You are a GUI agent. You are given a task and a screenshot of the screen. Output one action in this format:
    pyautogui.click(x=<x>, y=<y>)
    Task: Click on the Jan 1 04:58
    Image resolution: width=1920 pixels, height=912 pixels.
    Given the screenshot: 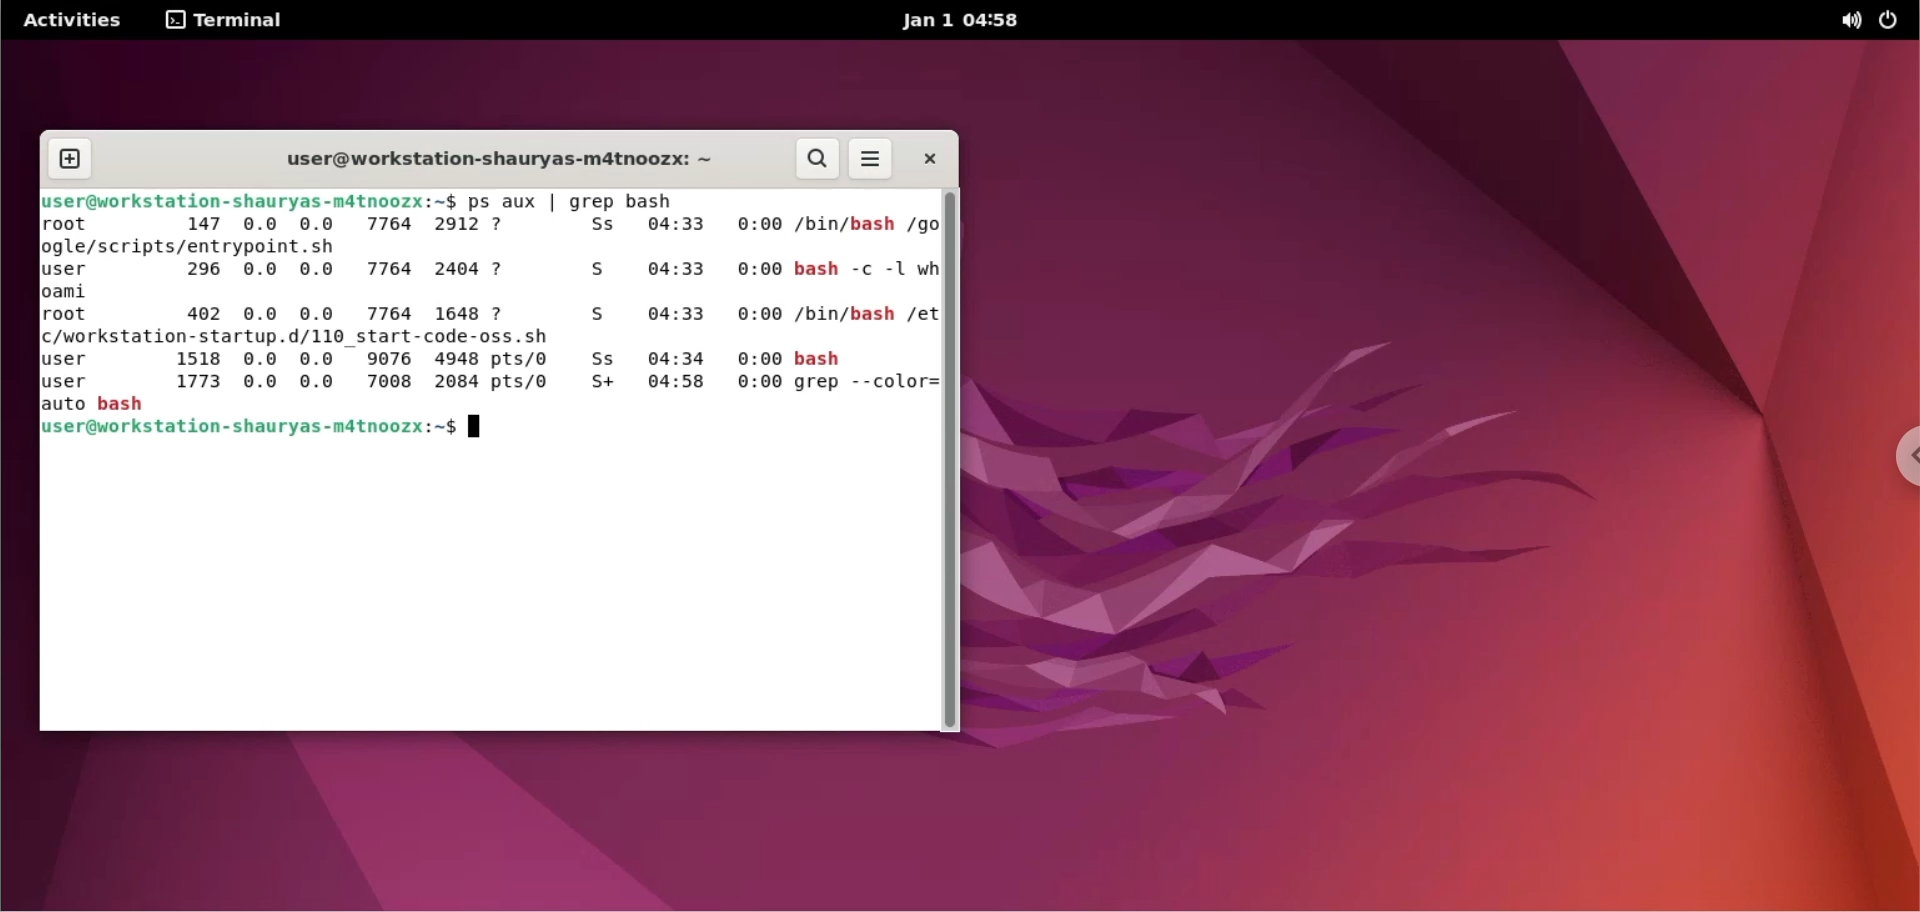 What is the action you would take?
    pyautogui.click(x=964, y=20)
    